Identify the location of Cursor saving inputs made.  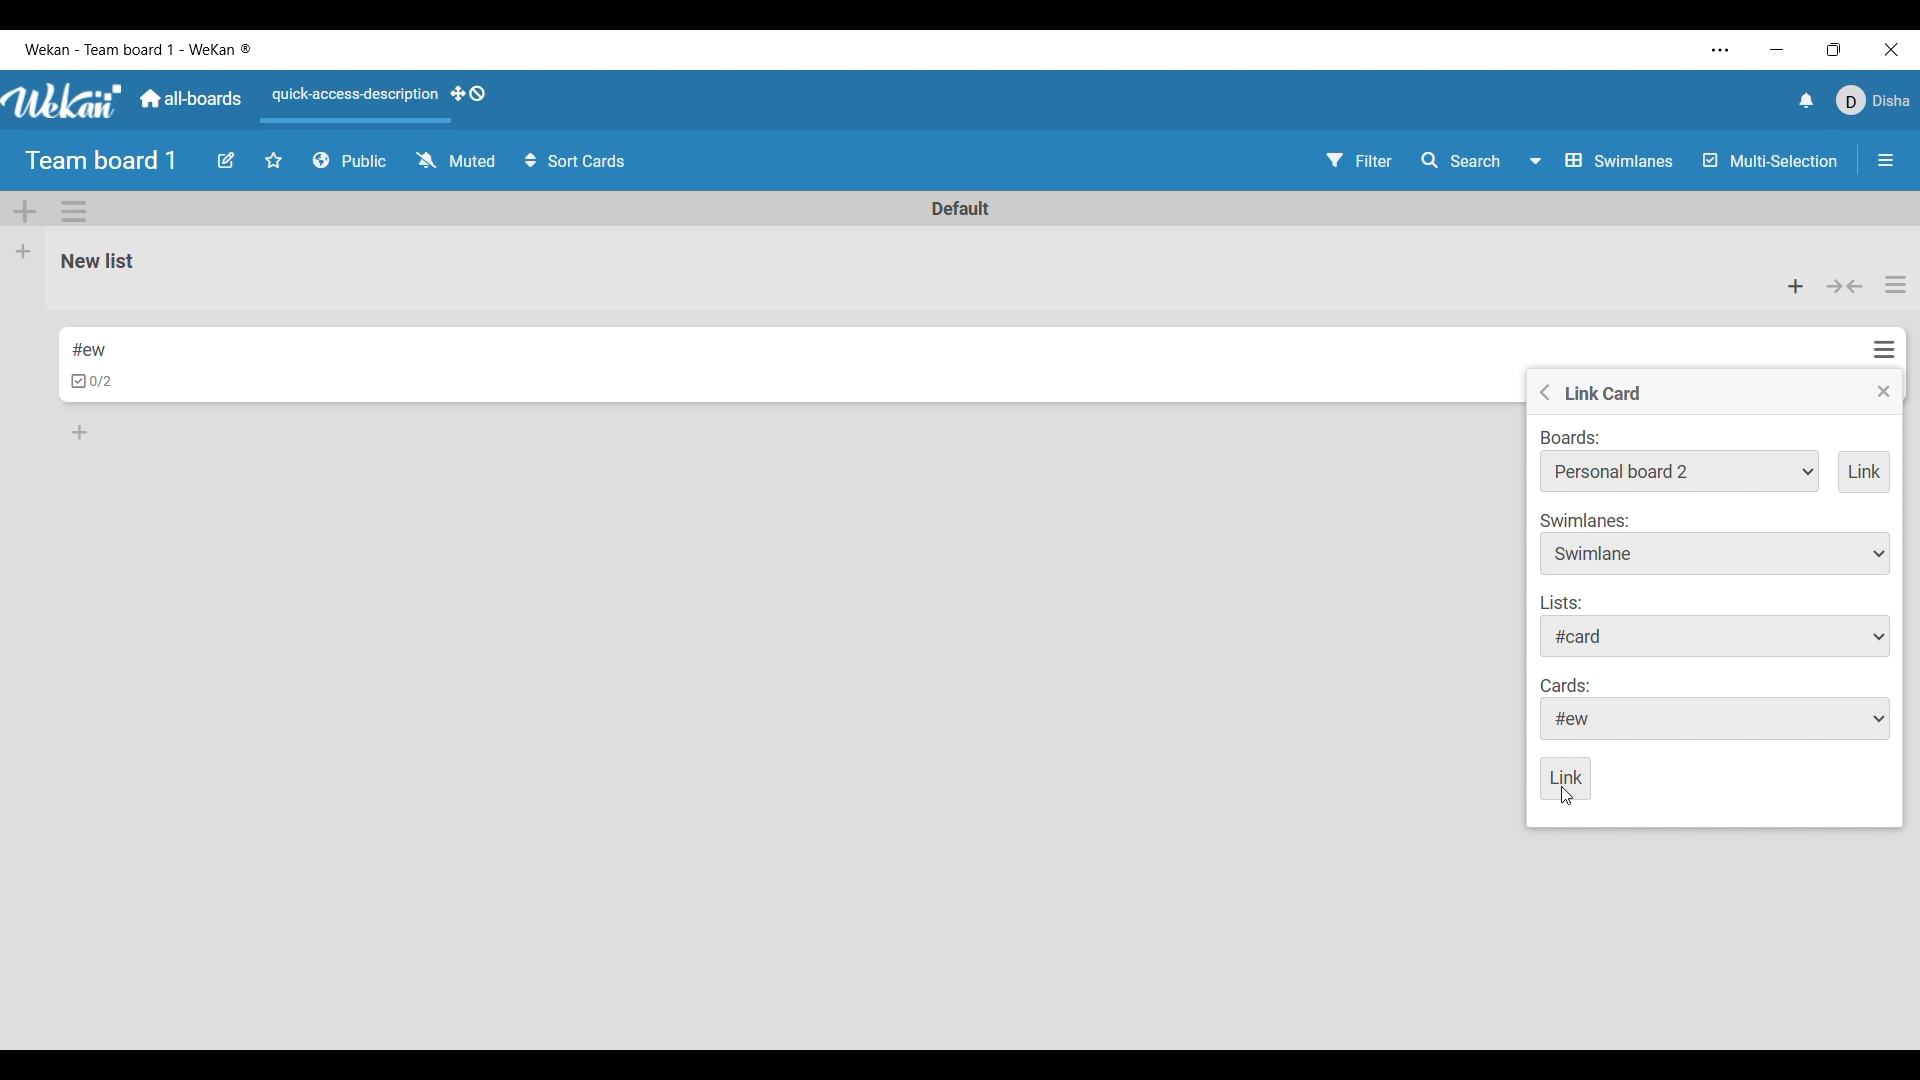
(1567, 795).